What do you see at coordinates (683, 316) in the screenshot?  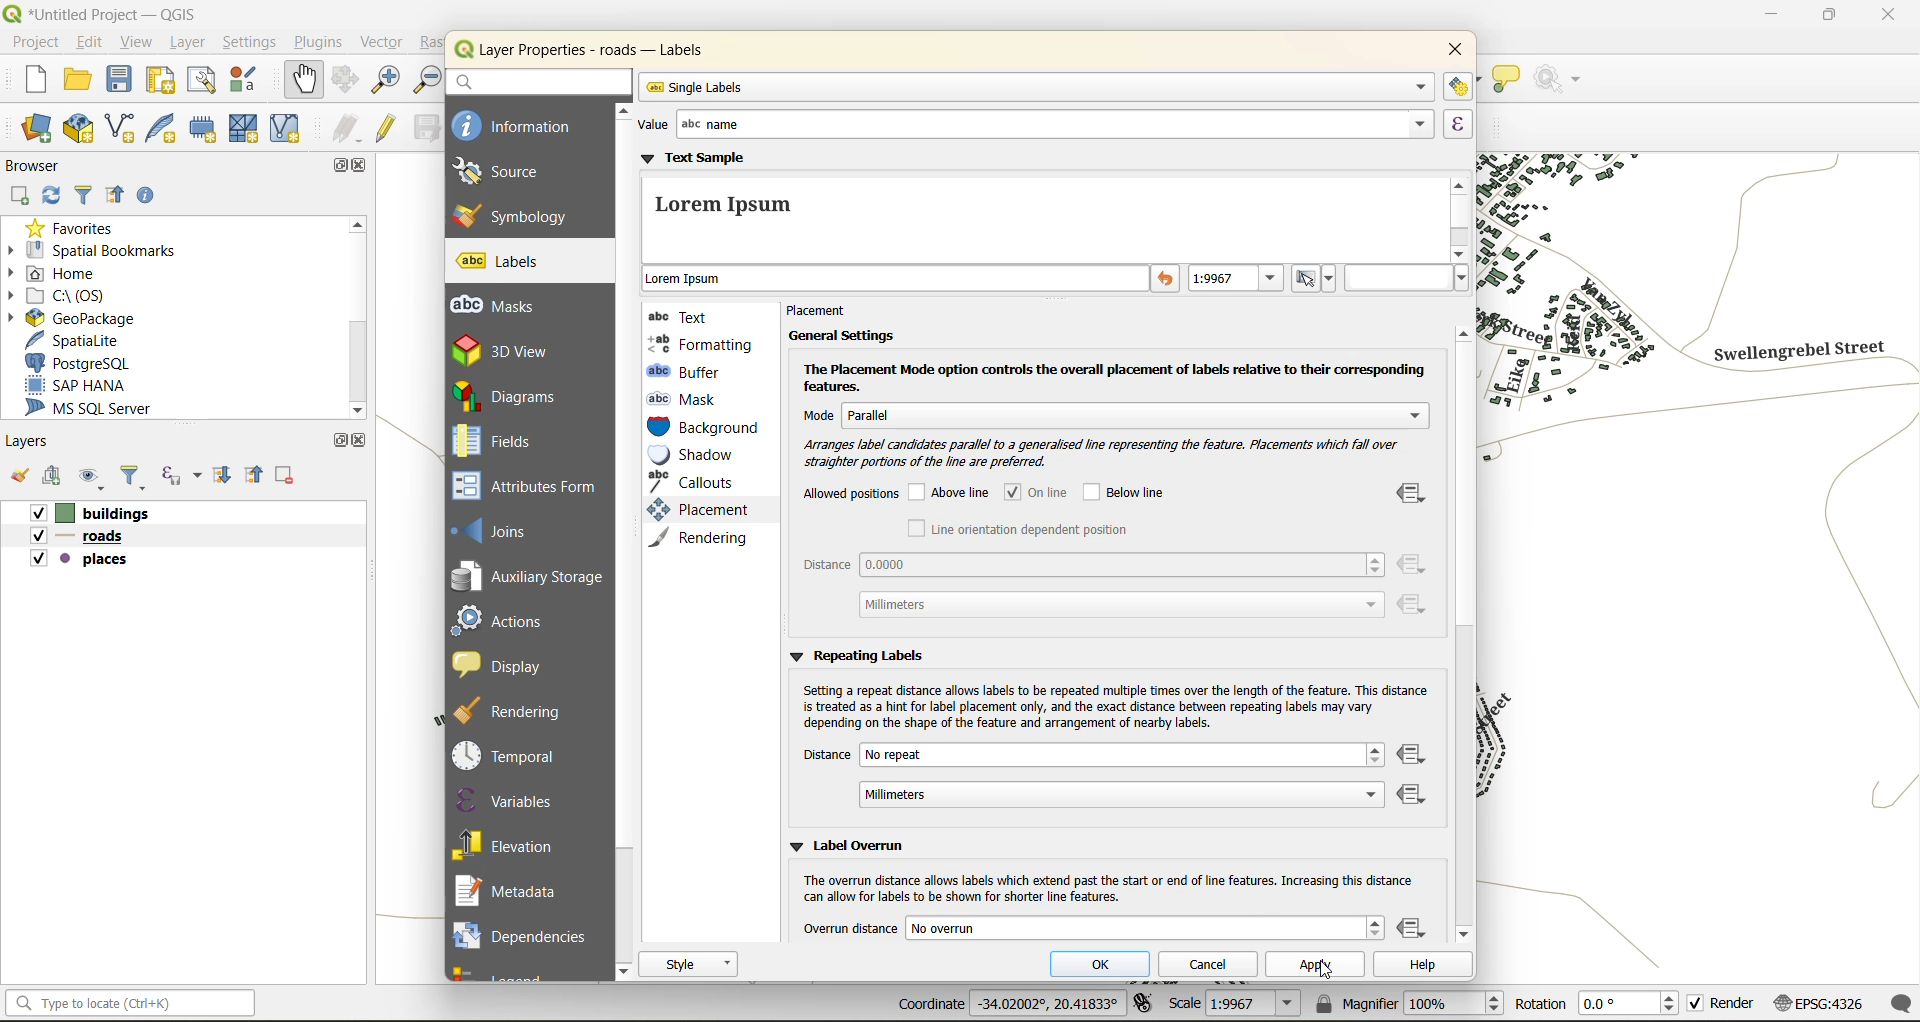 I see `text` at bounding box center [683, 316].